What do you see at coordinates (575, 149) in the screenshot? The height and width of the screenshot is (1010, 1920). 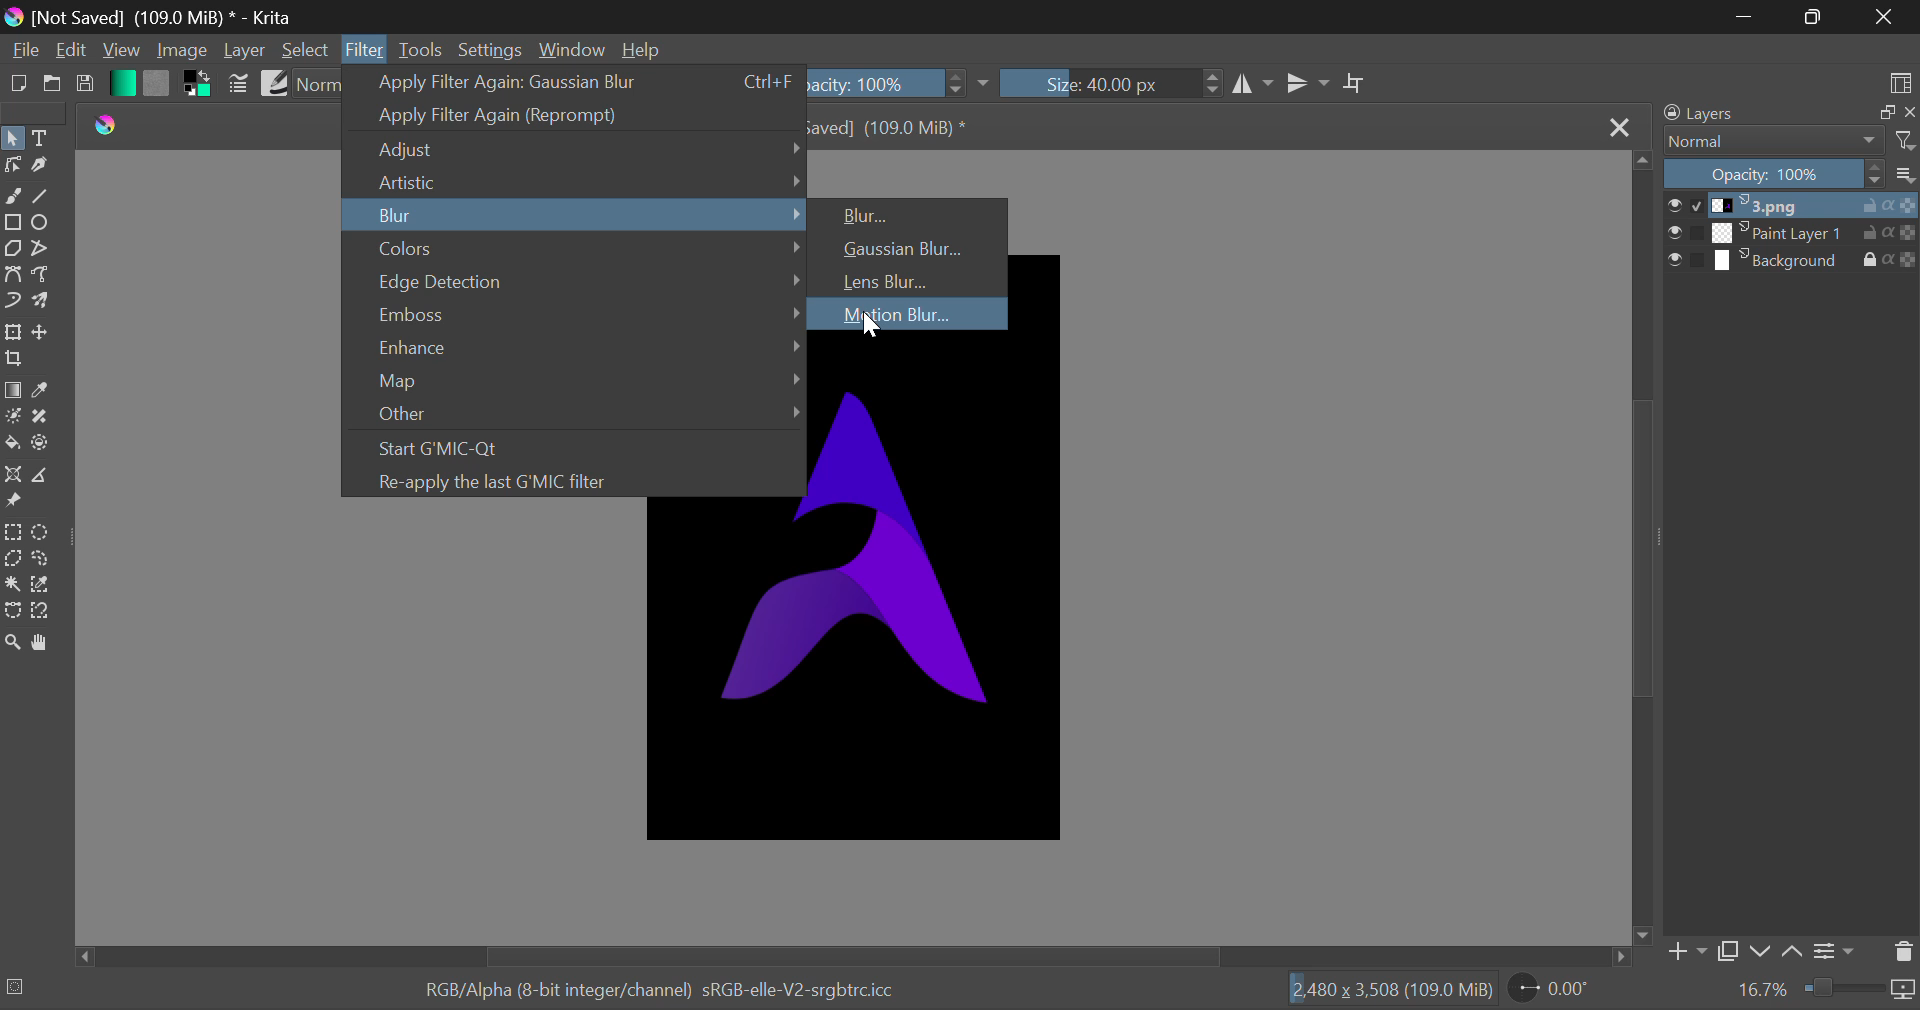 I see `Adjust` at bounding box center [575, 149].